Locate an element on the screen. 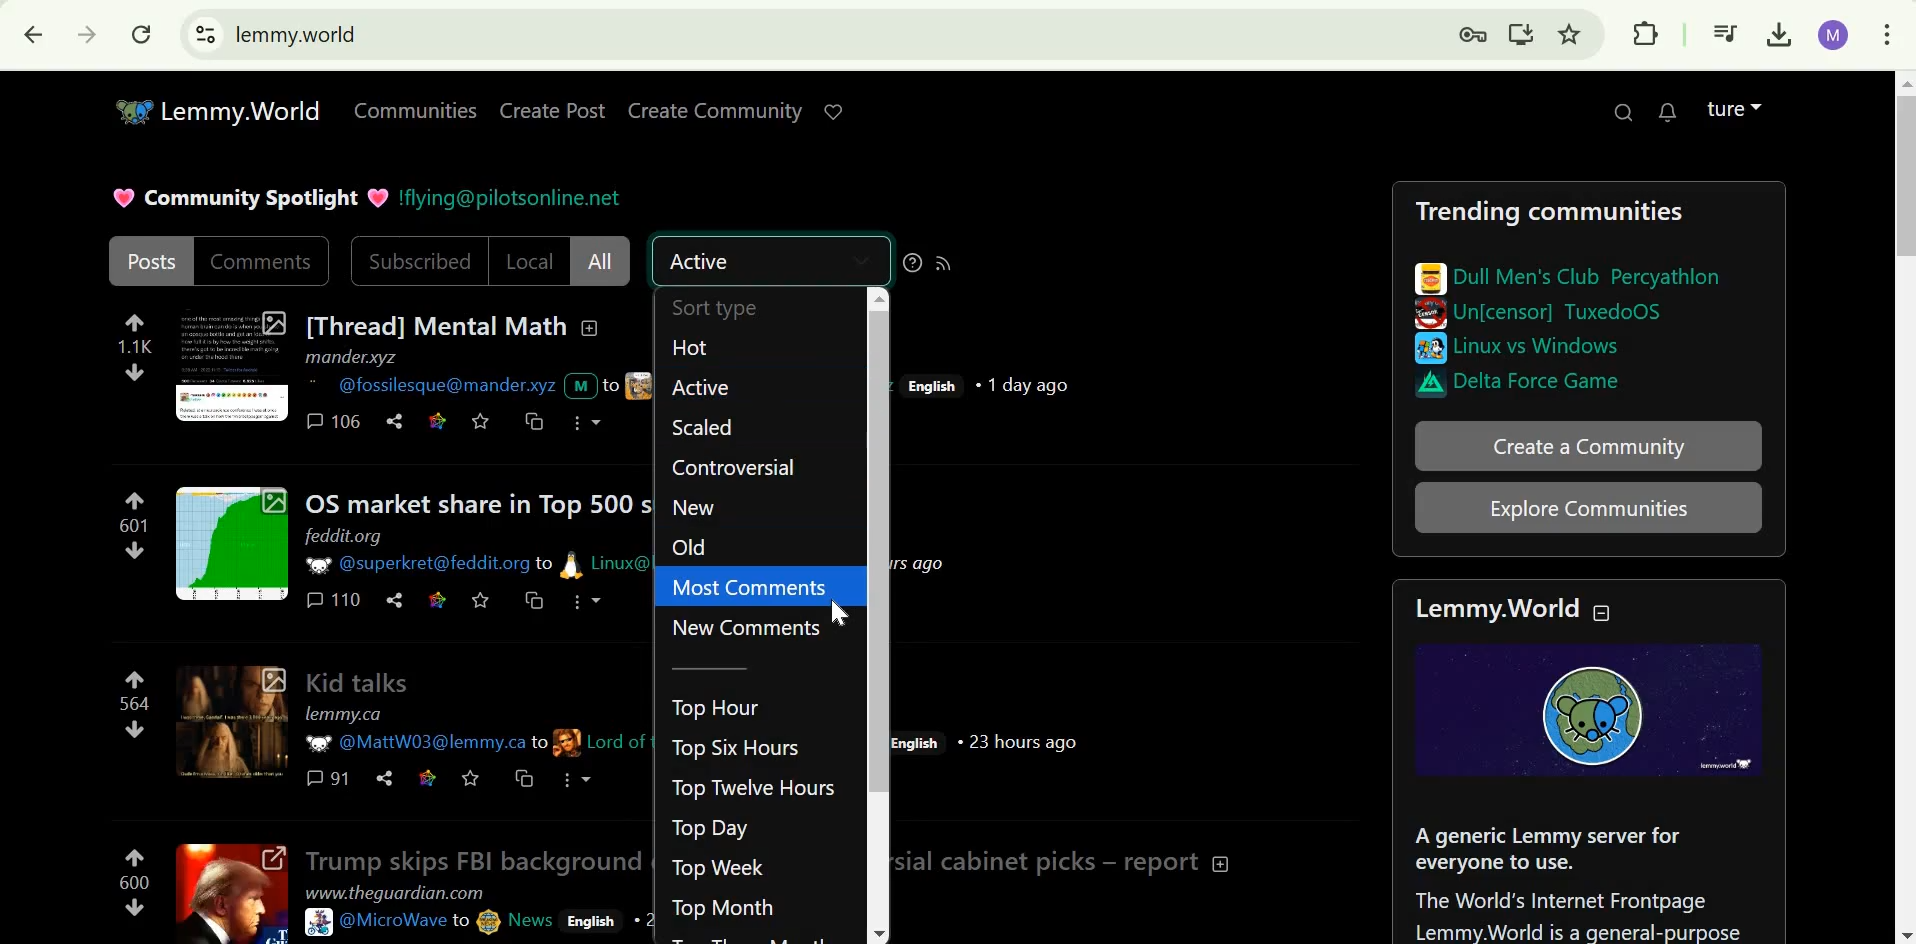 Image resolution: width=1916 pixels, height=944 pixels. Expand is located at coordinates (233, 543).